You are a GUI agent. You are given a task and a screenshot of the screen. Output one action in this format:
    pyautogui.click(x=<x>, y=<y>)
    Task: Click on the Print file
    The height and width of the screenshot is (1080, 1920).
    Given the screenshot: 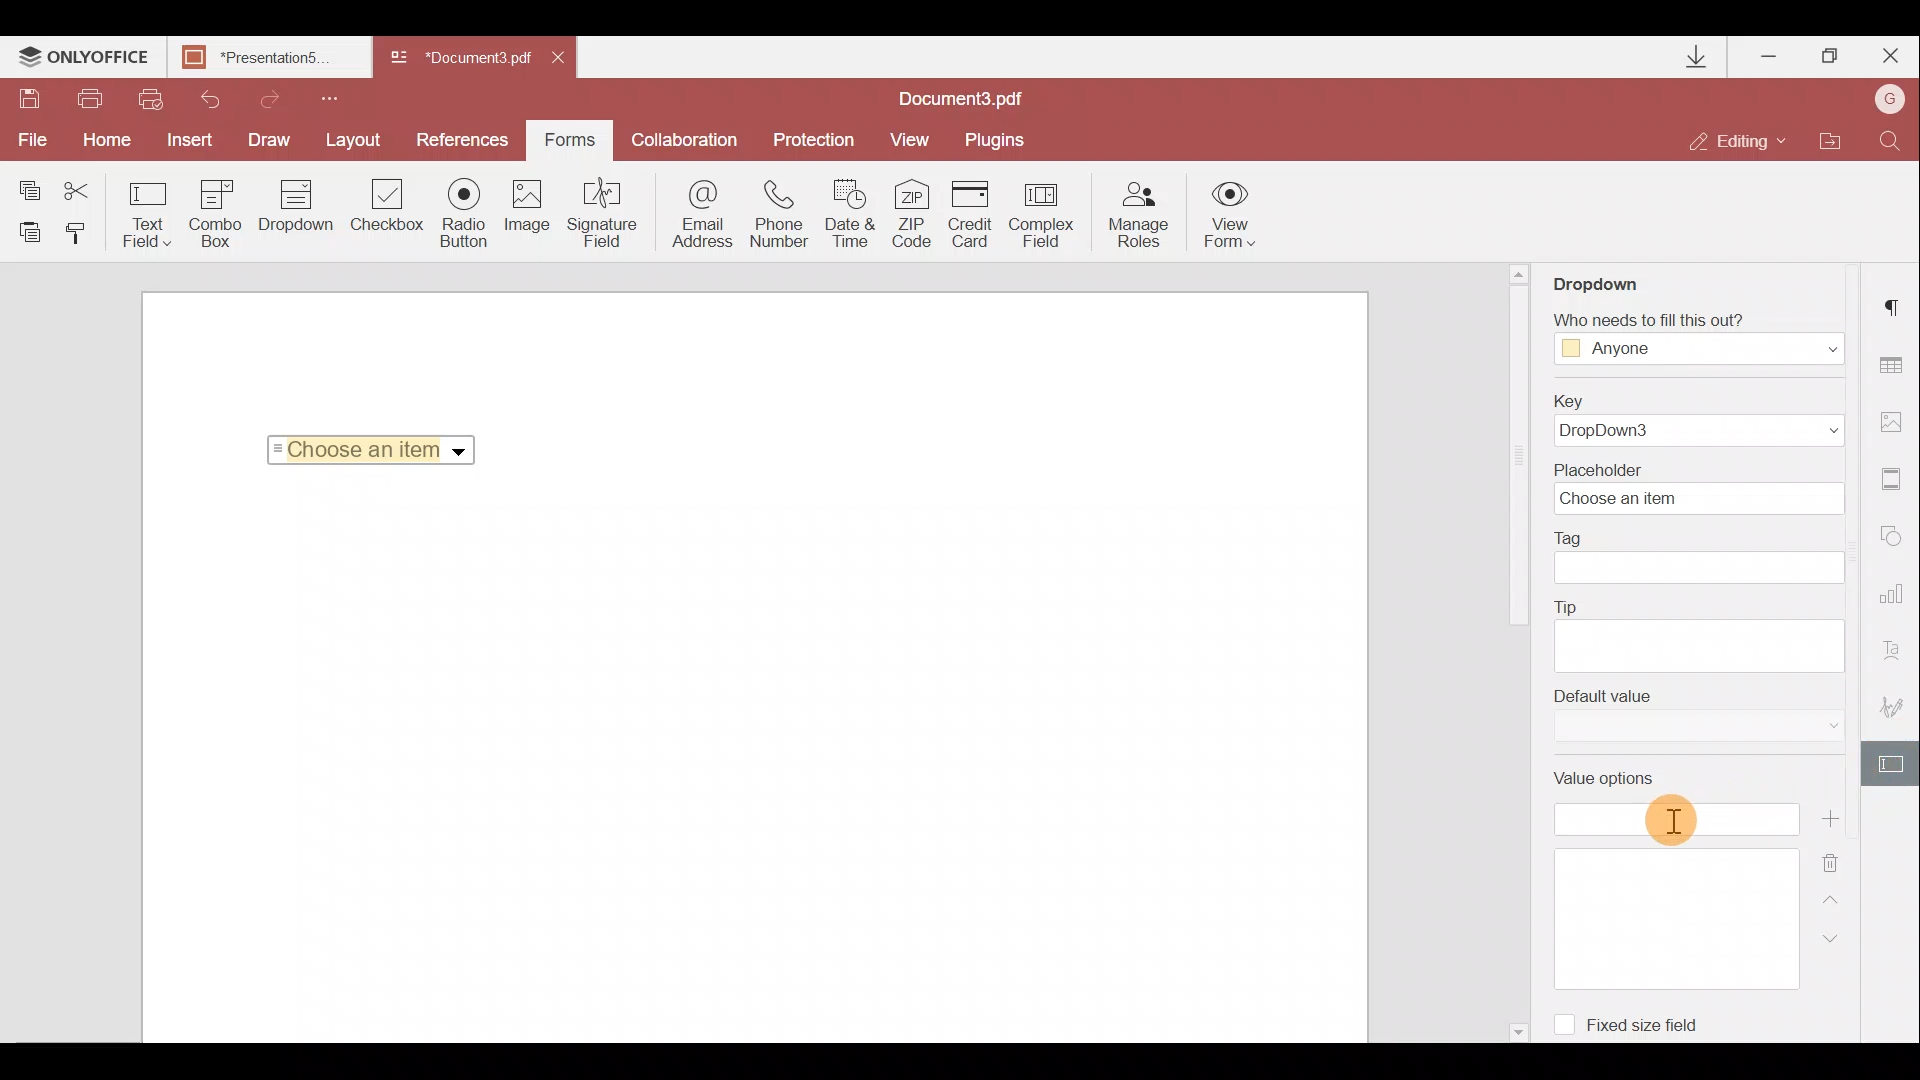 What is the action you would take?
    pyautogui.click(x=96, y=99)
    